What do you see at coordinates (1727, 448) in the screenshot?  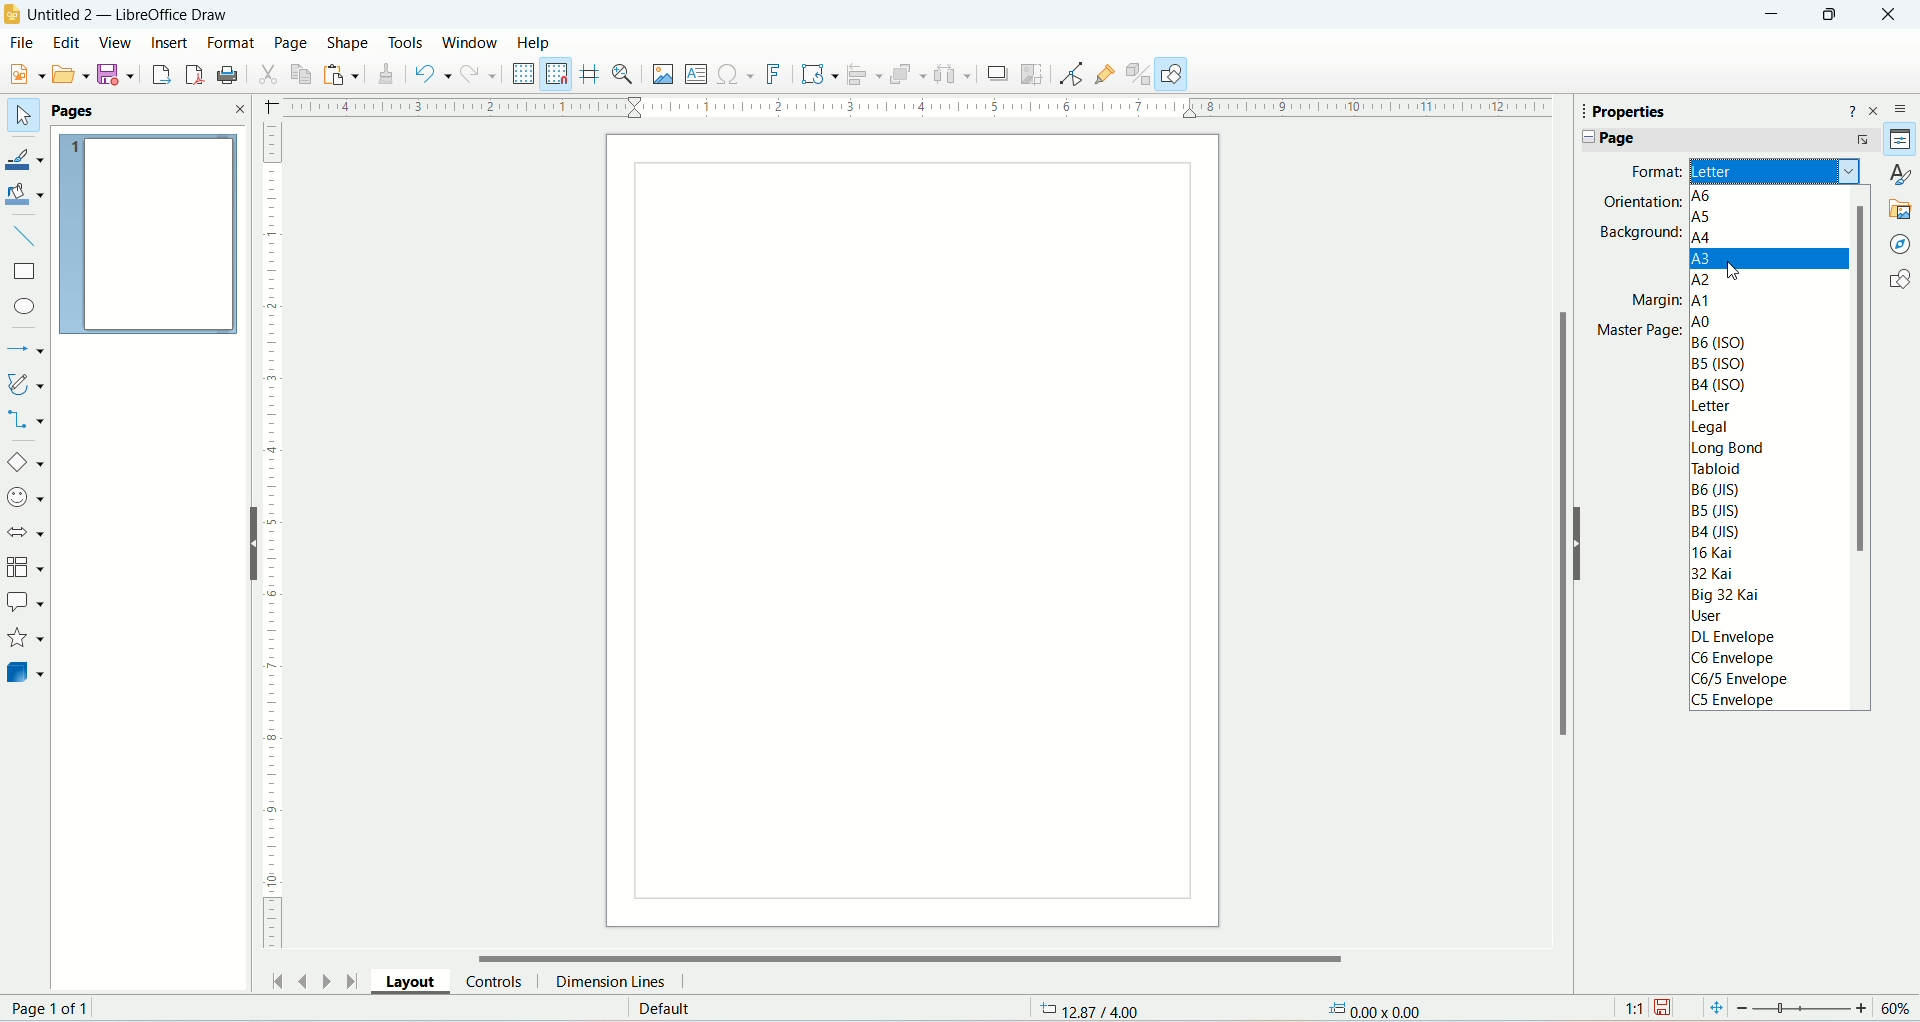 I see `long bond` at bounding box center [1727, 448].